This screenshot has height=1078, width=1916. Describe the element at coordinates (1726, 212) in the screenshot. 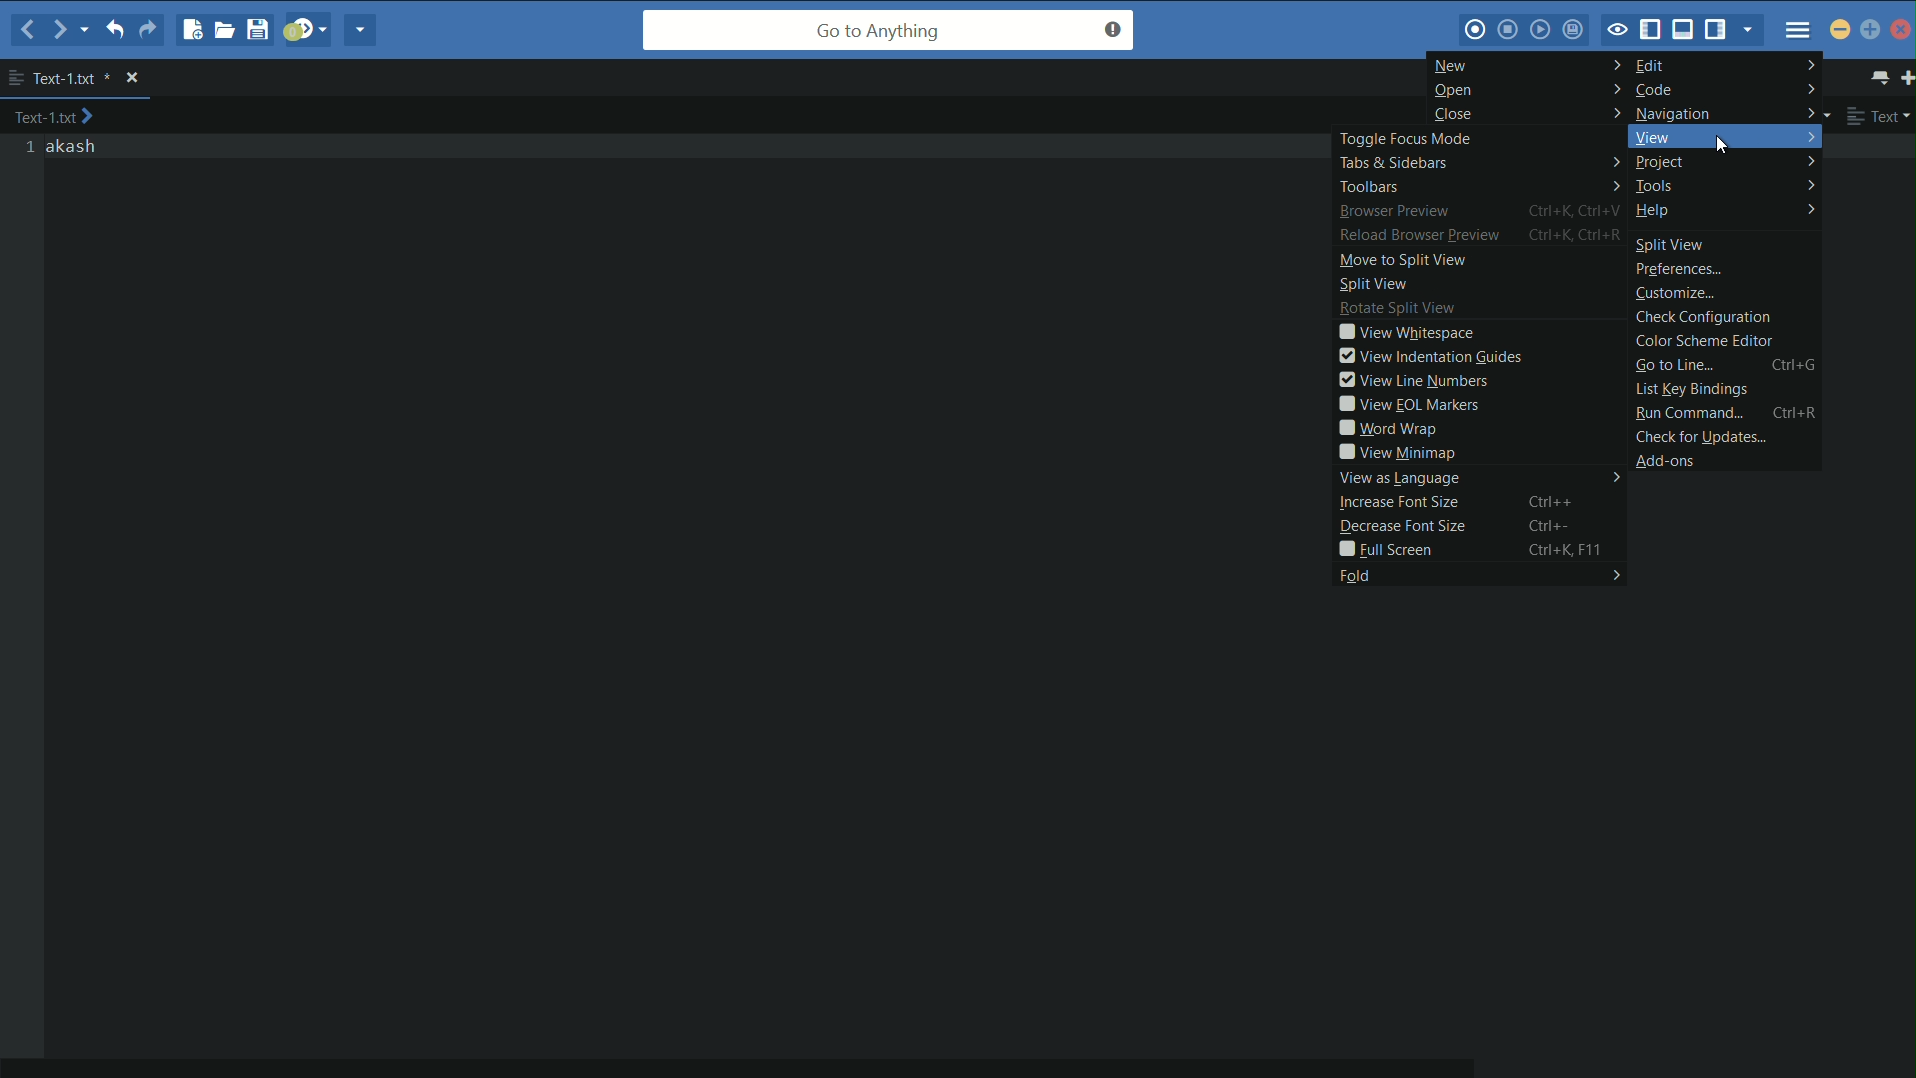

I see `help` at that location.